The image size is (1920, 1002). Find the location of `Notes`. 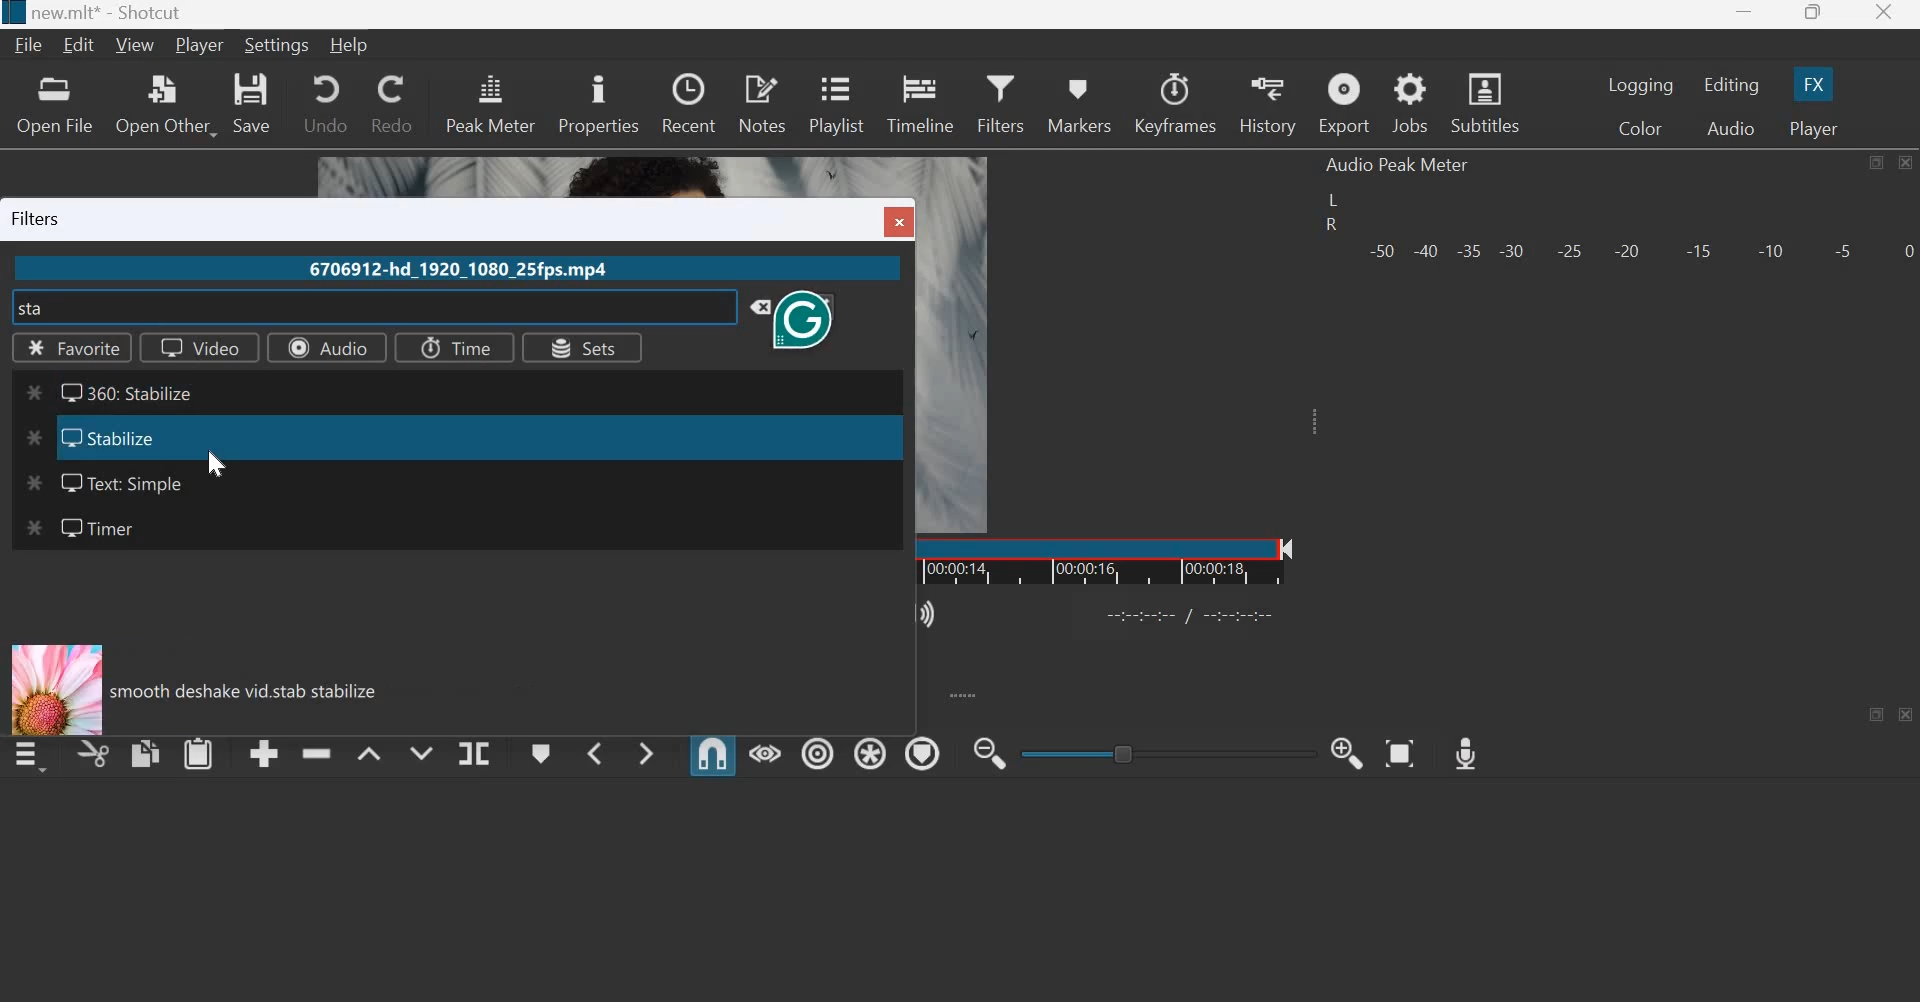

Notes is located at coordinates (762, 103).